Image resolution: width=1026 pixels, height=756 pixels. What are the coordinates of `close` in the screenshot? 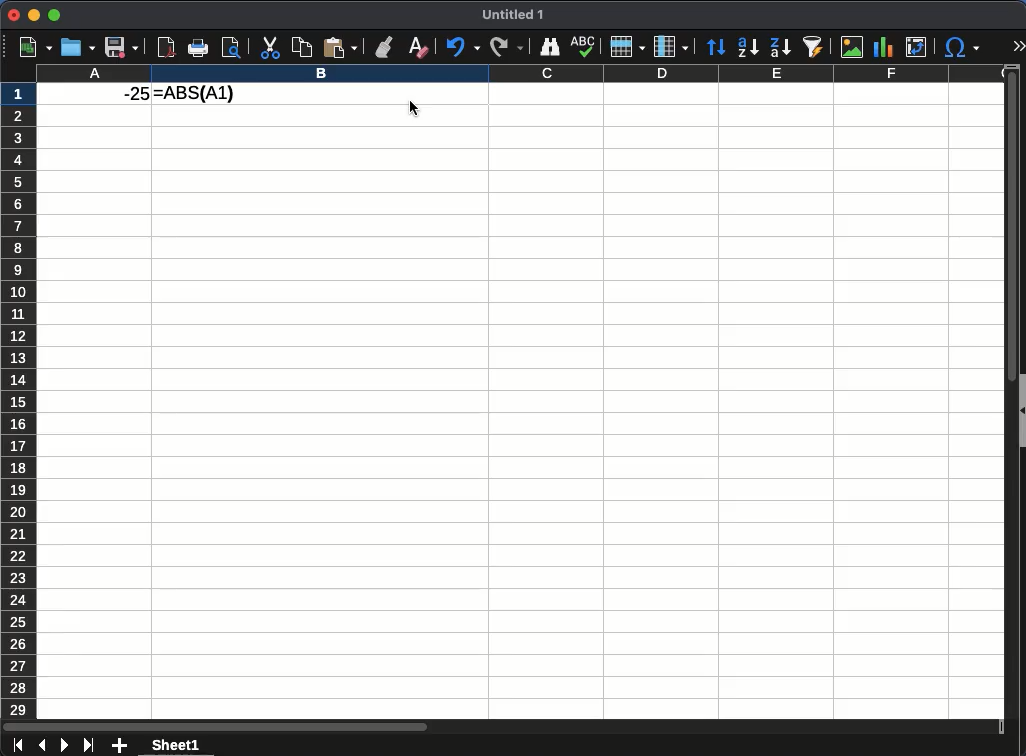 It's located at (11, 15).